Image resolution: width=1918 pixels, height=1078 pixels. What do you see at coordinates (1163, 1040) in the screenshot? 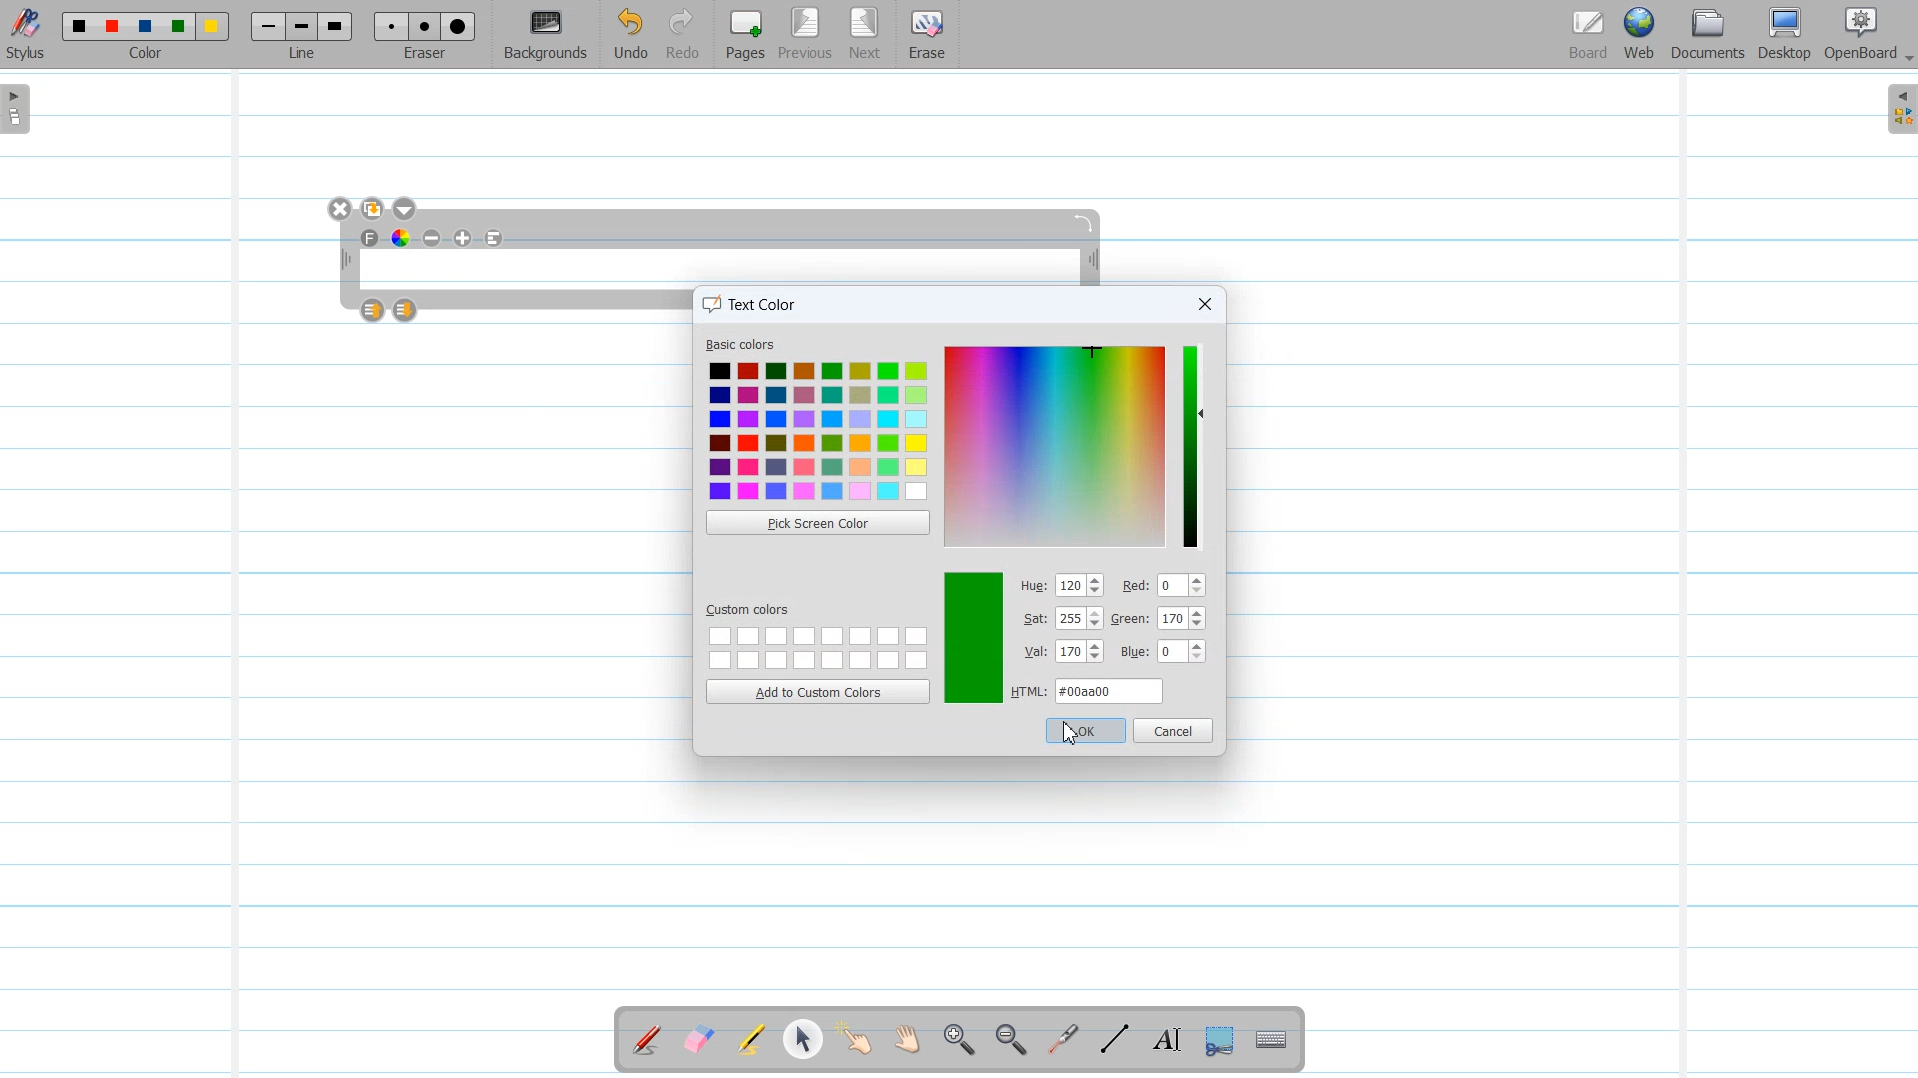
I see `Text Tool` at bounding box center [1163, 1040].